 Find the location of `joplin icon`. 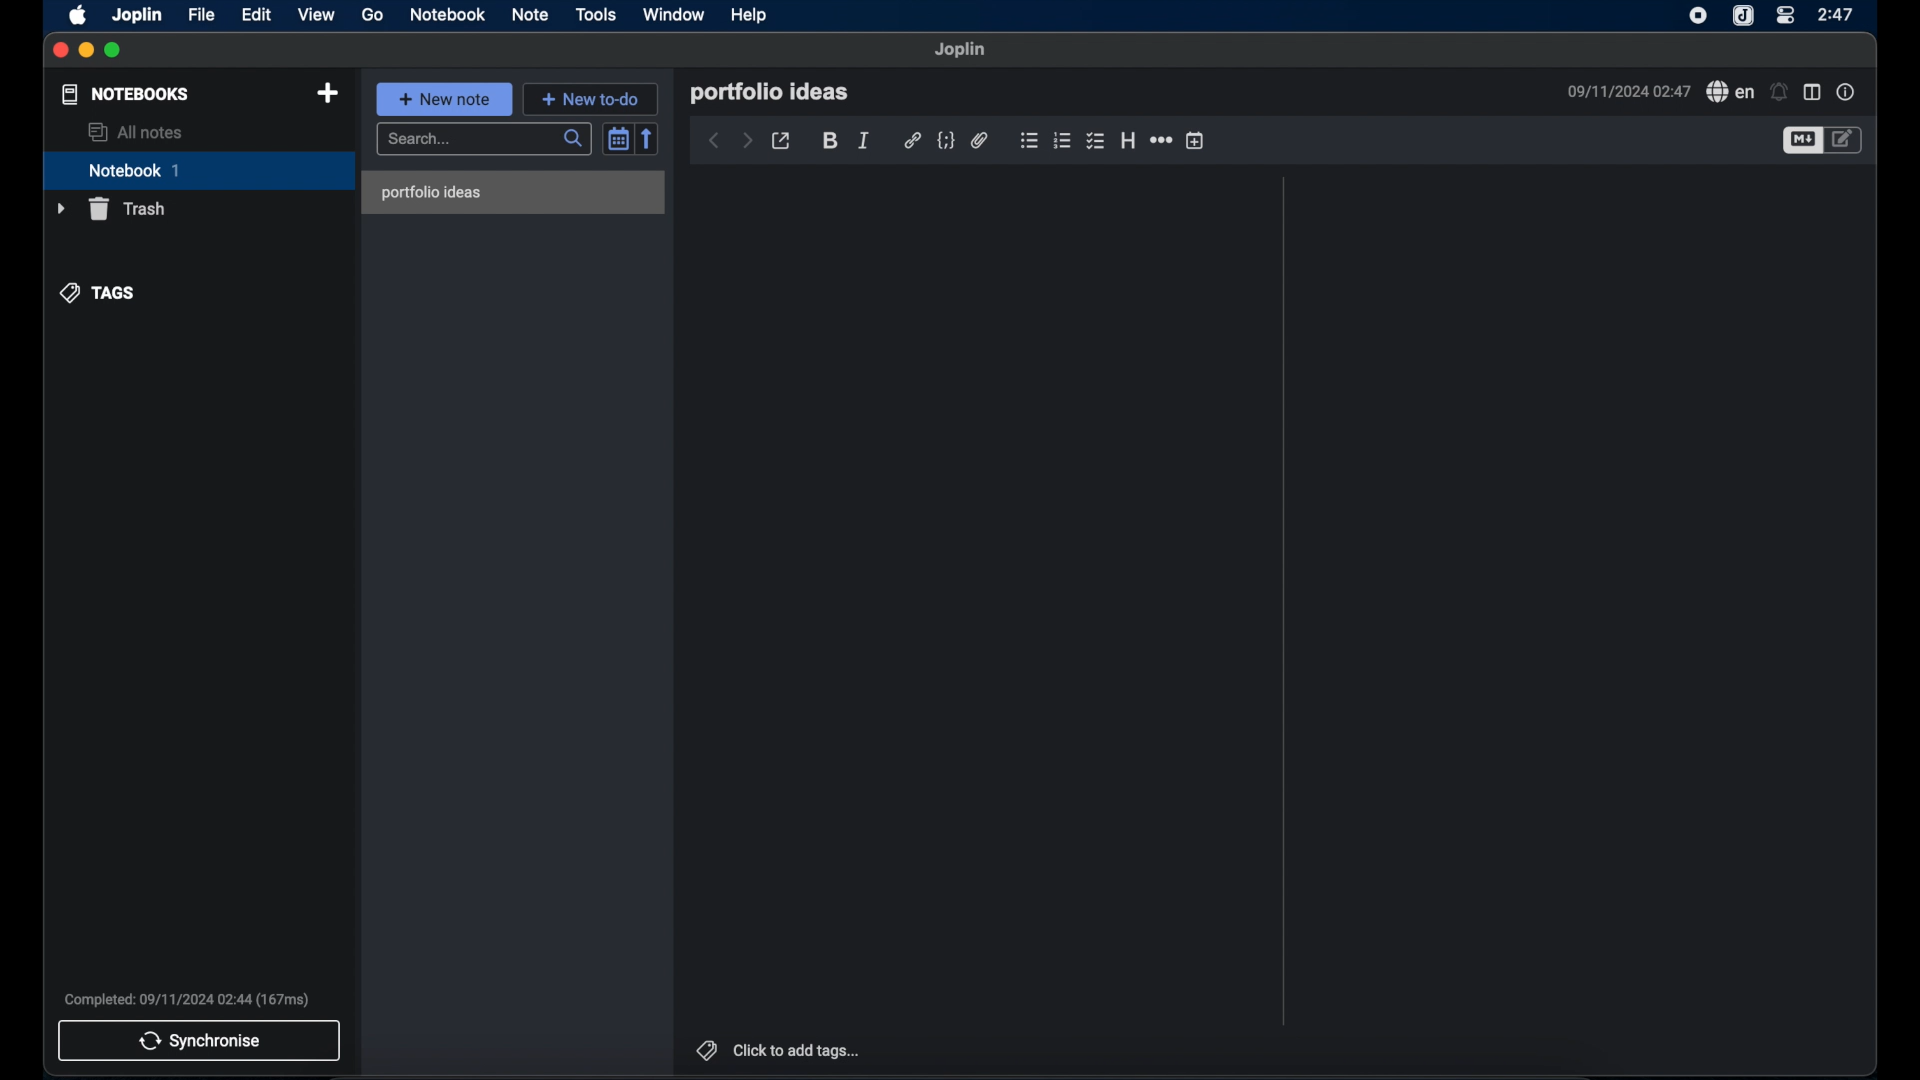

joplin icon is located at coordinates (1743, 17).